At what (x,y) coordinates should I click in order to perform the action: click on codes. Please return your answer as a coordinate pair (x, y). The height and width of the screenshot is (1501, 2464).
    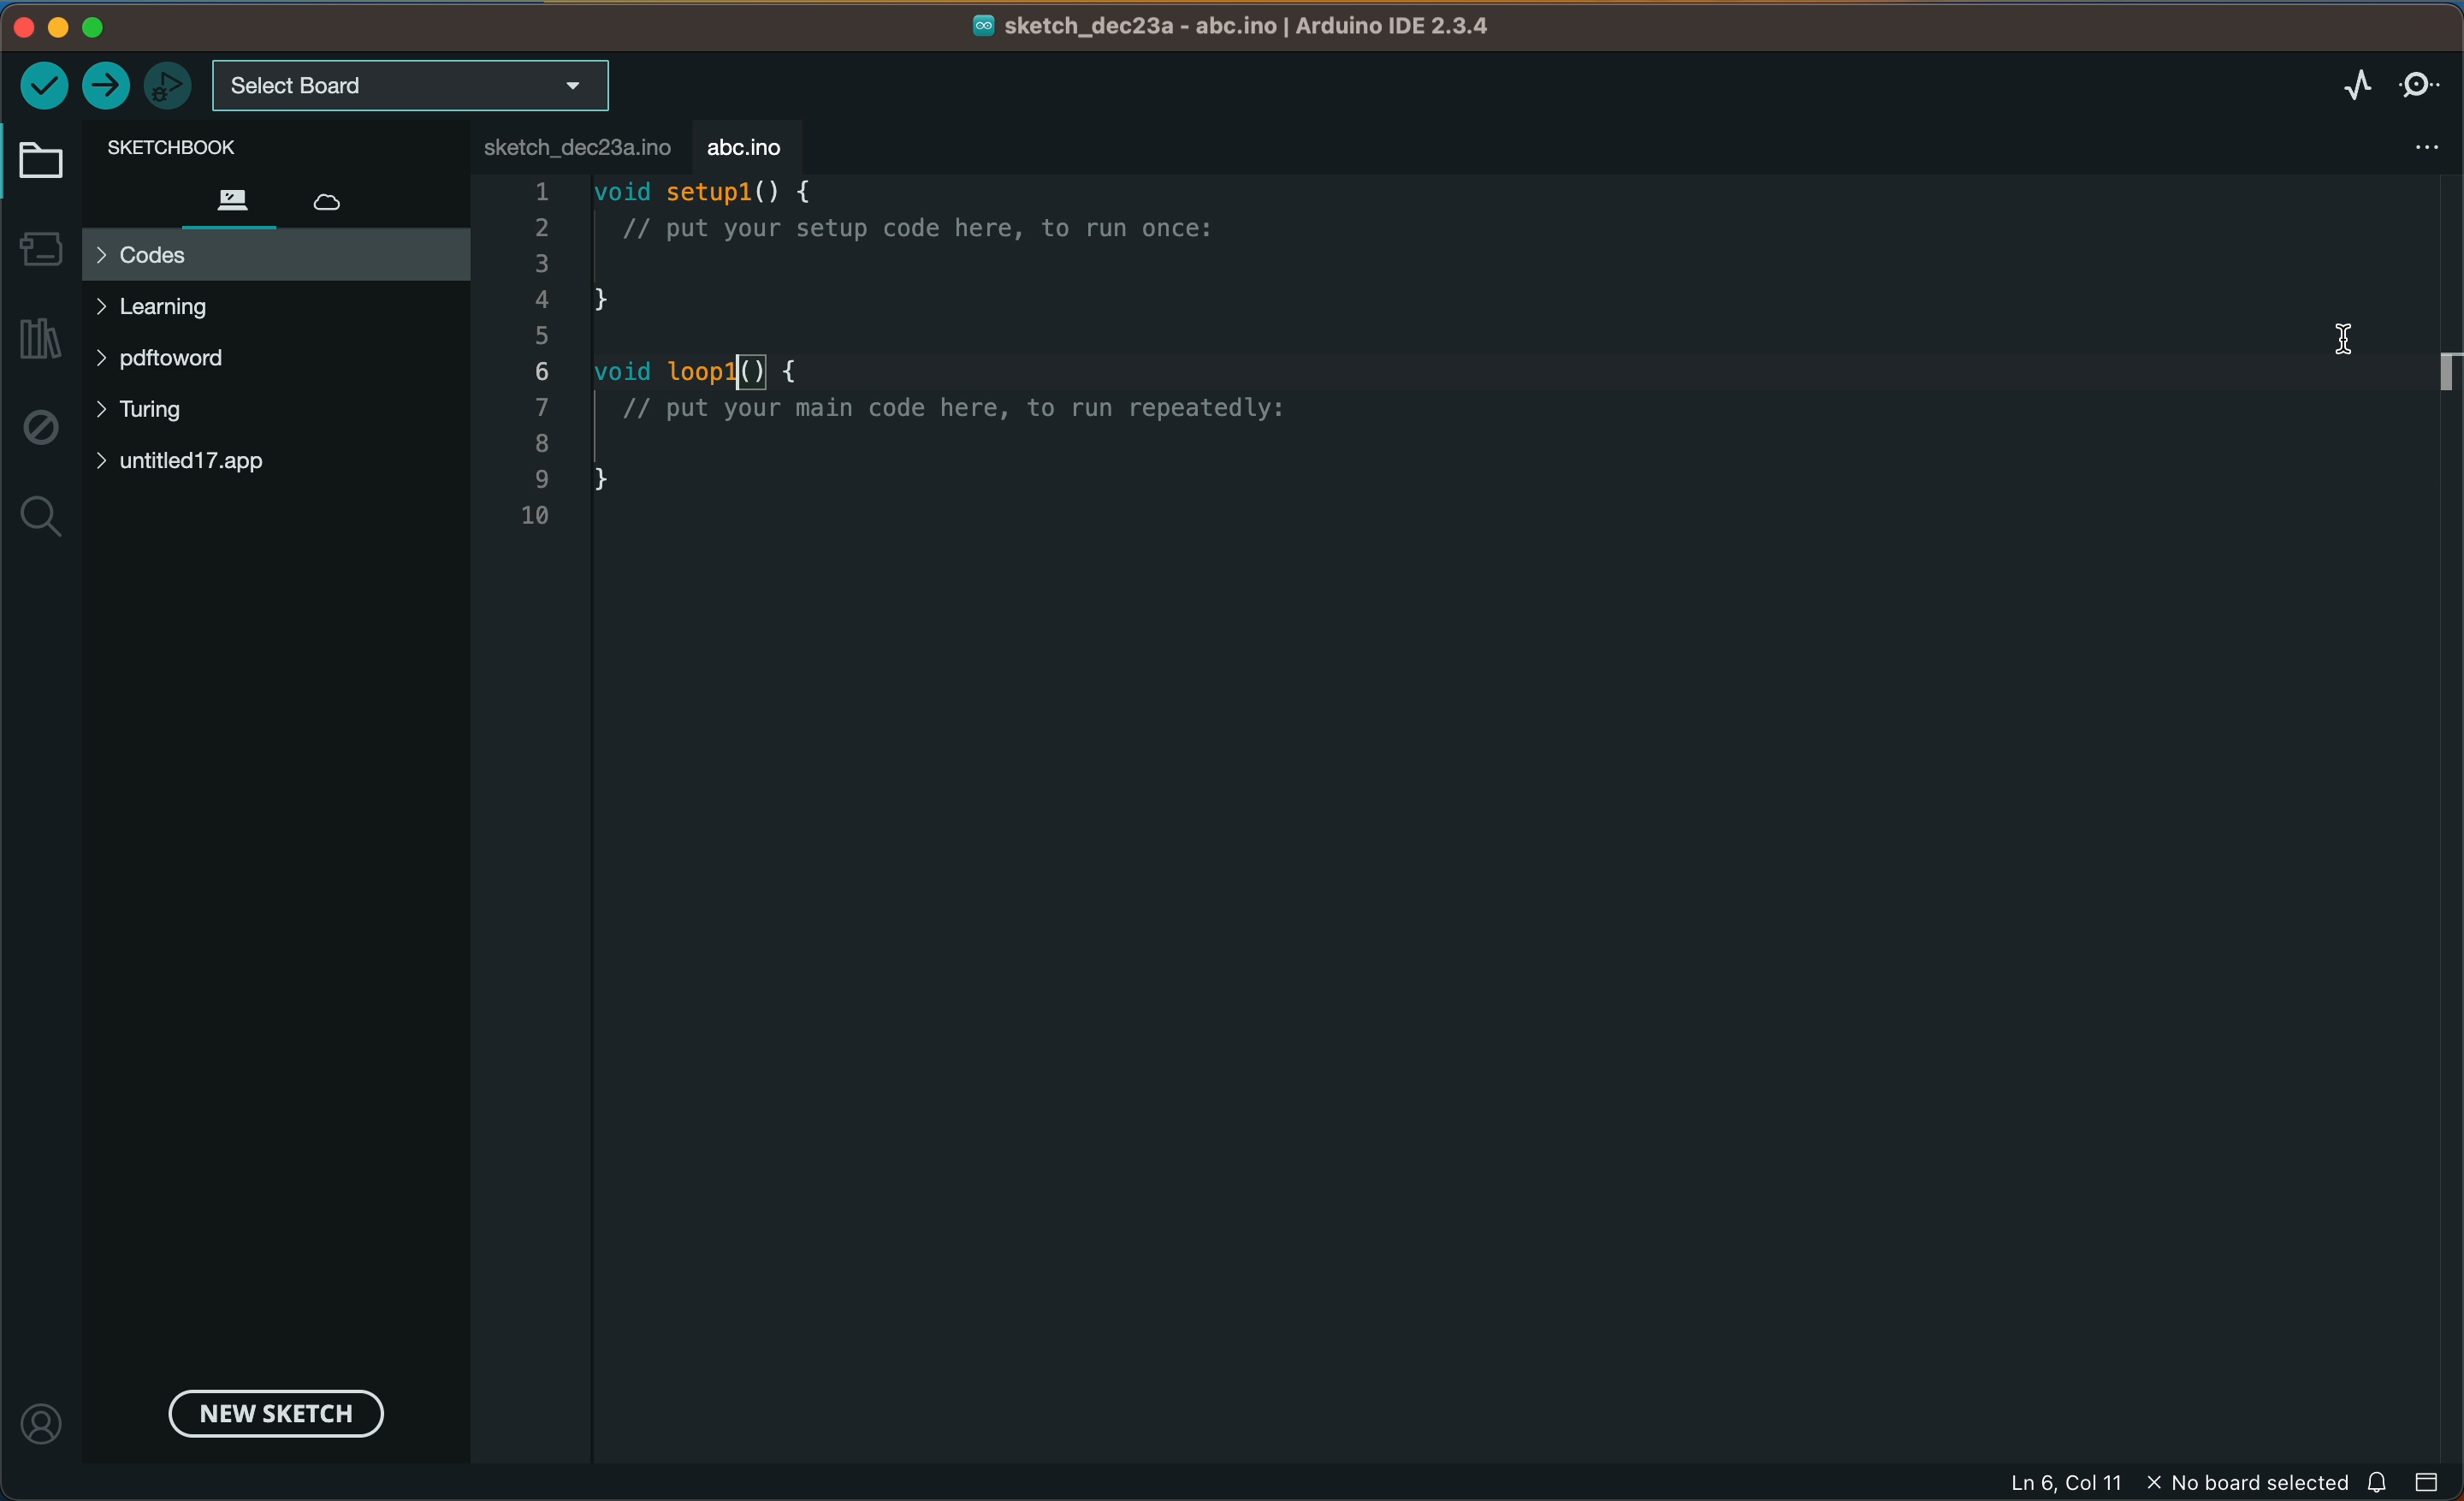
    Looking at the image, I should click on (272, 252).